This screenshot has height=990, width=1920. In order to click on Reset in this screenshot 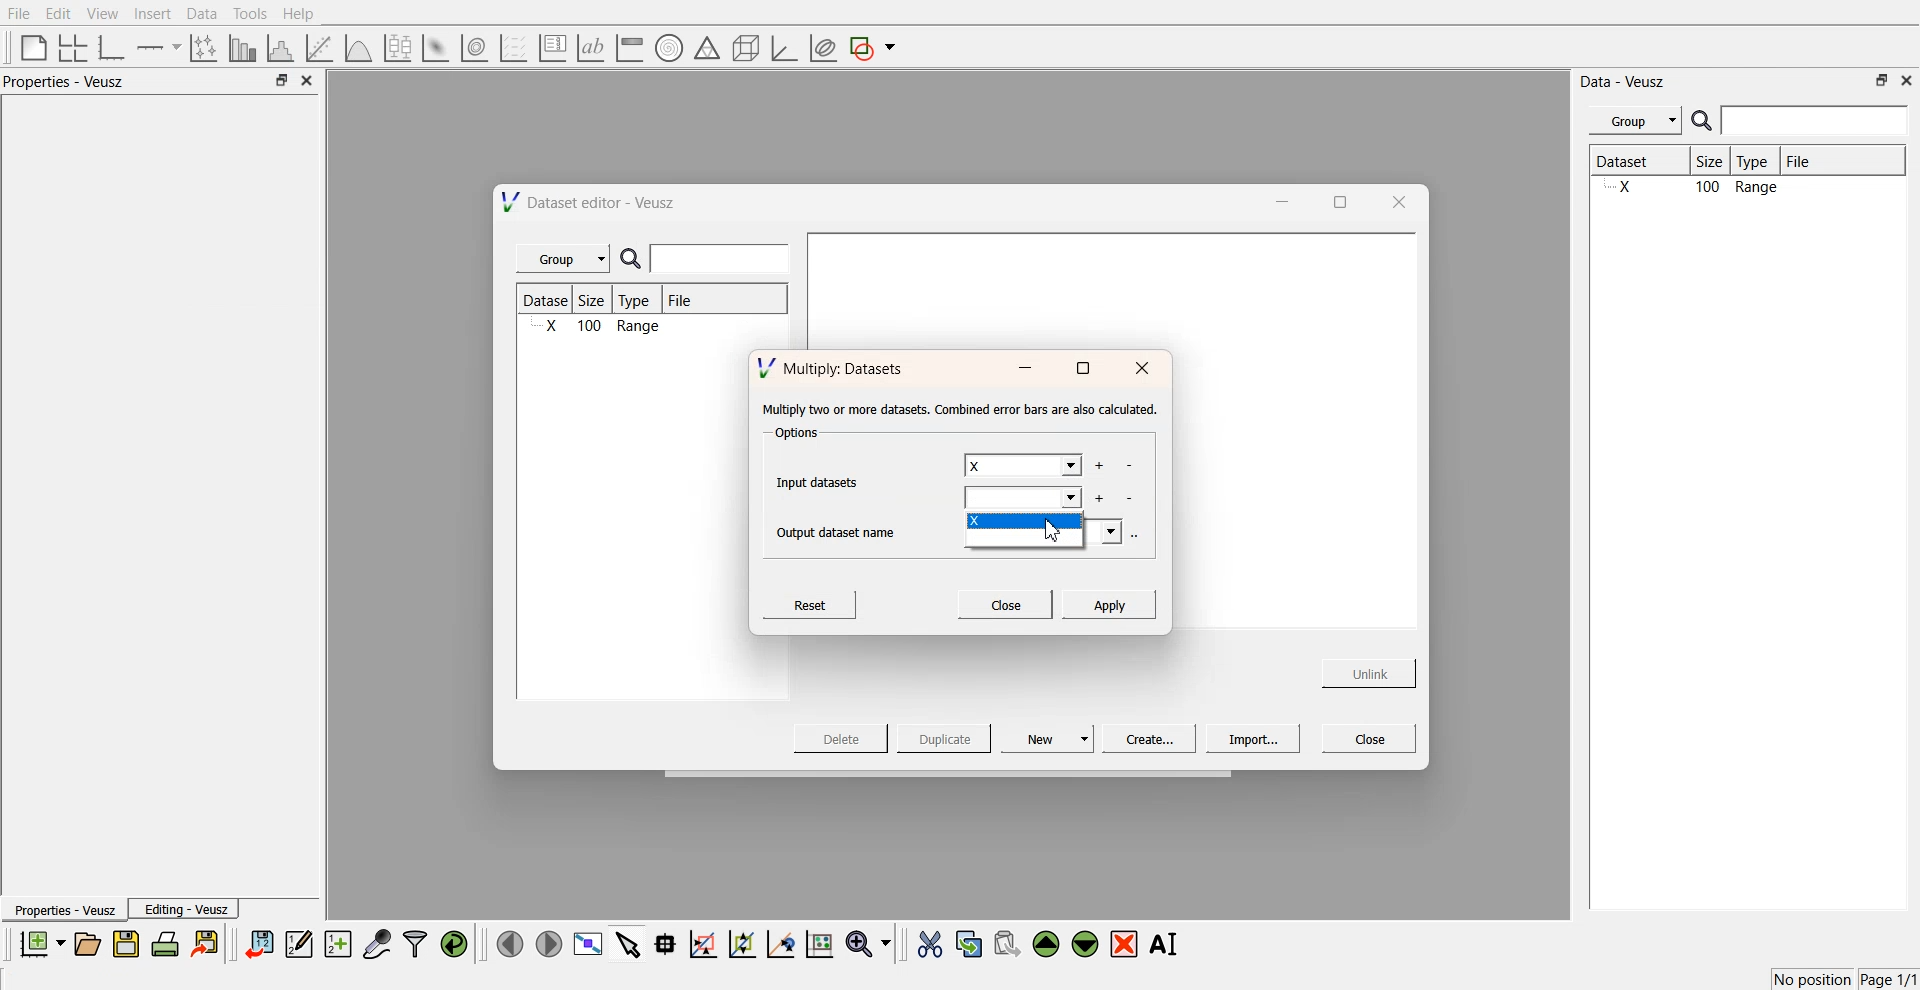, I will do `click(813, 603)`.